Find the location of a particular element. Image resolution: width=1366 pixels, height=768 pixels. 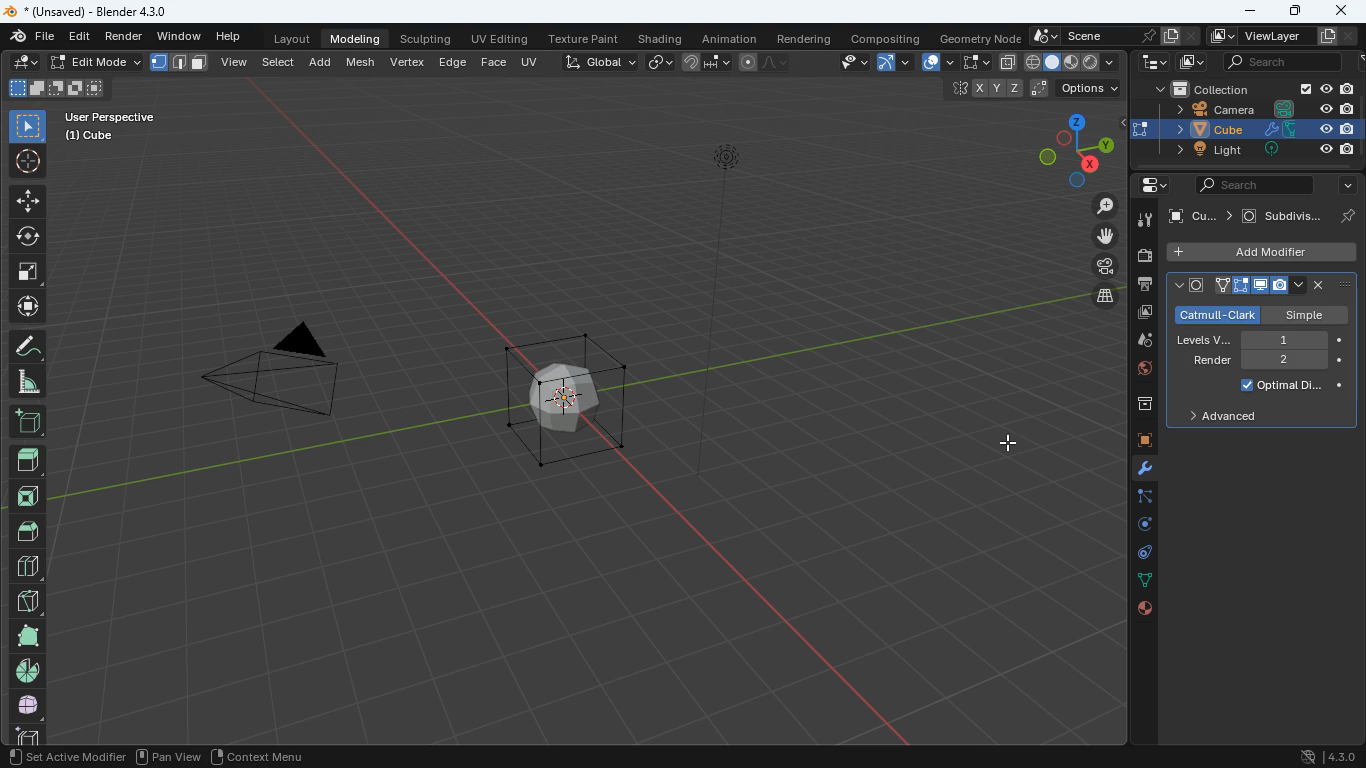

perks is located at coordinates (1259, 286).